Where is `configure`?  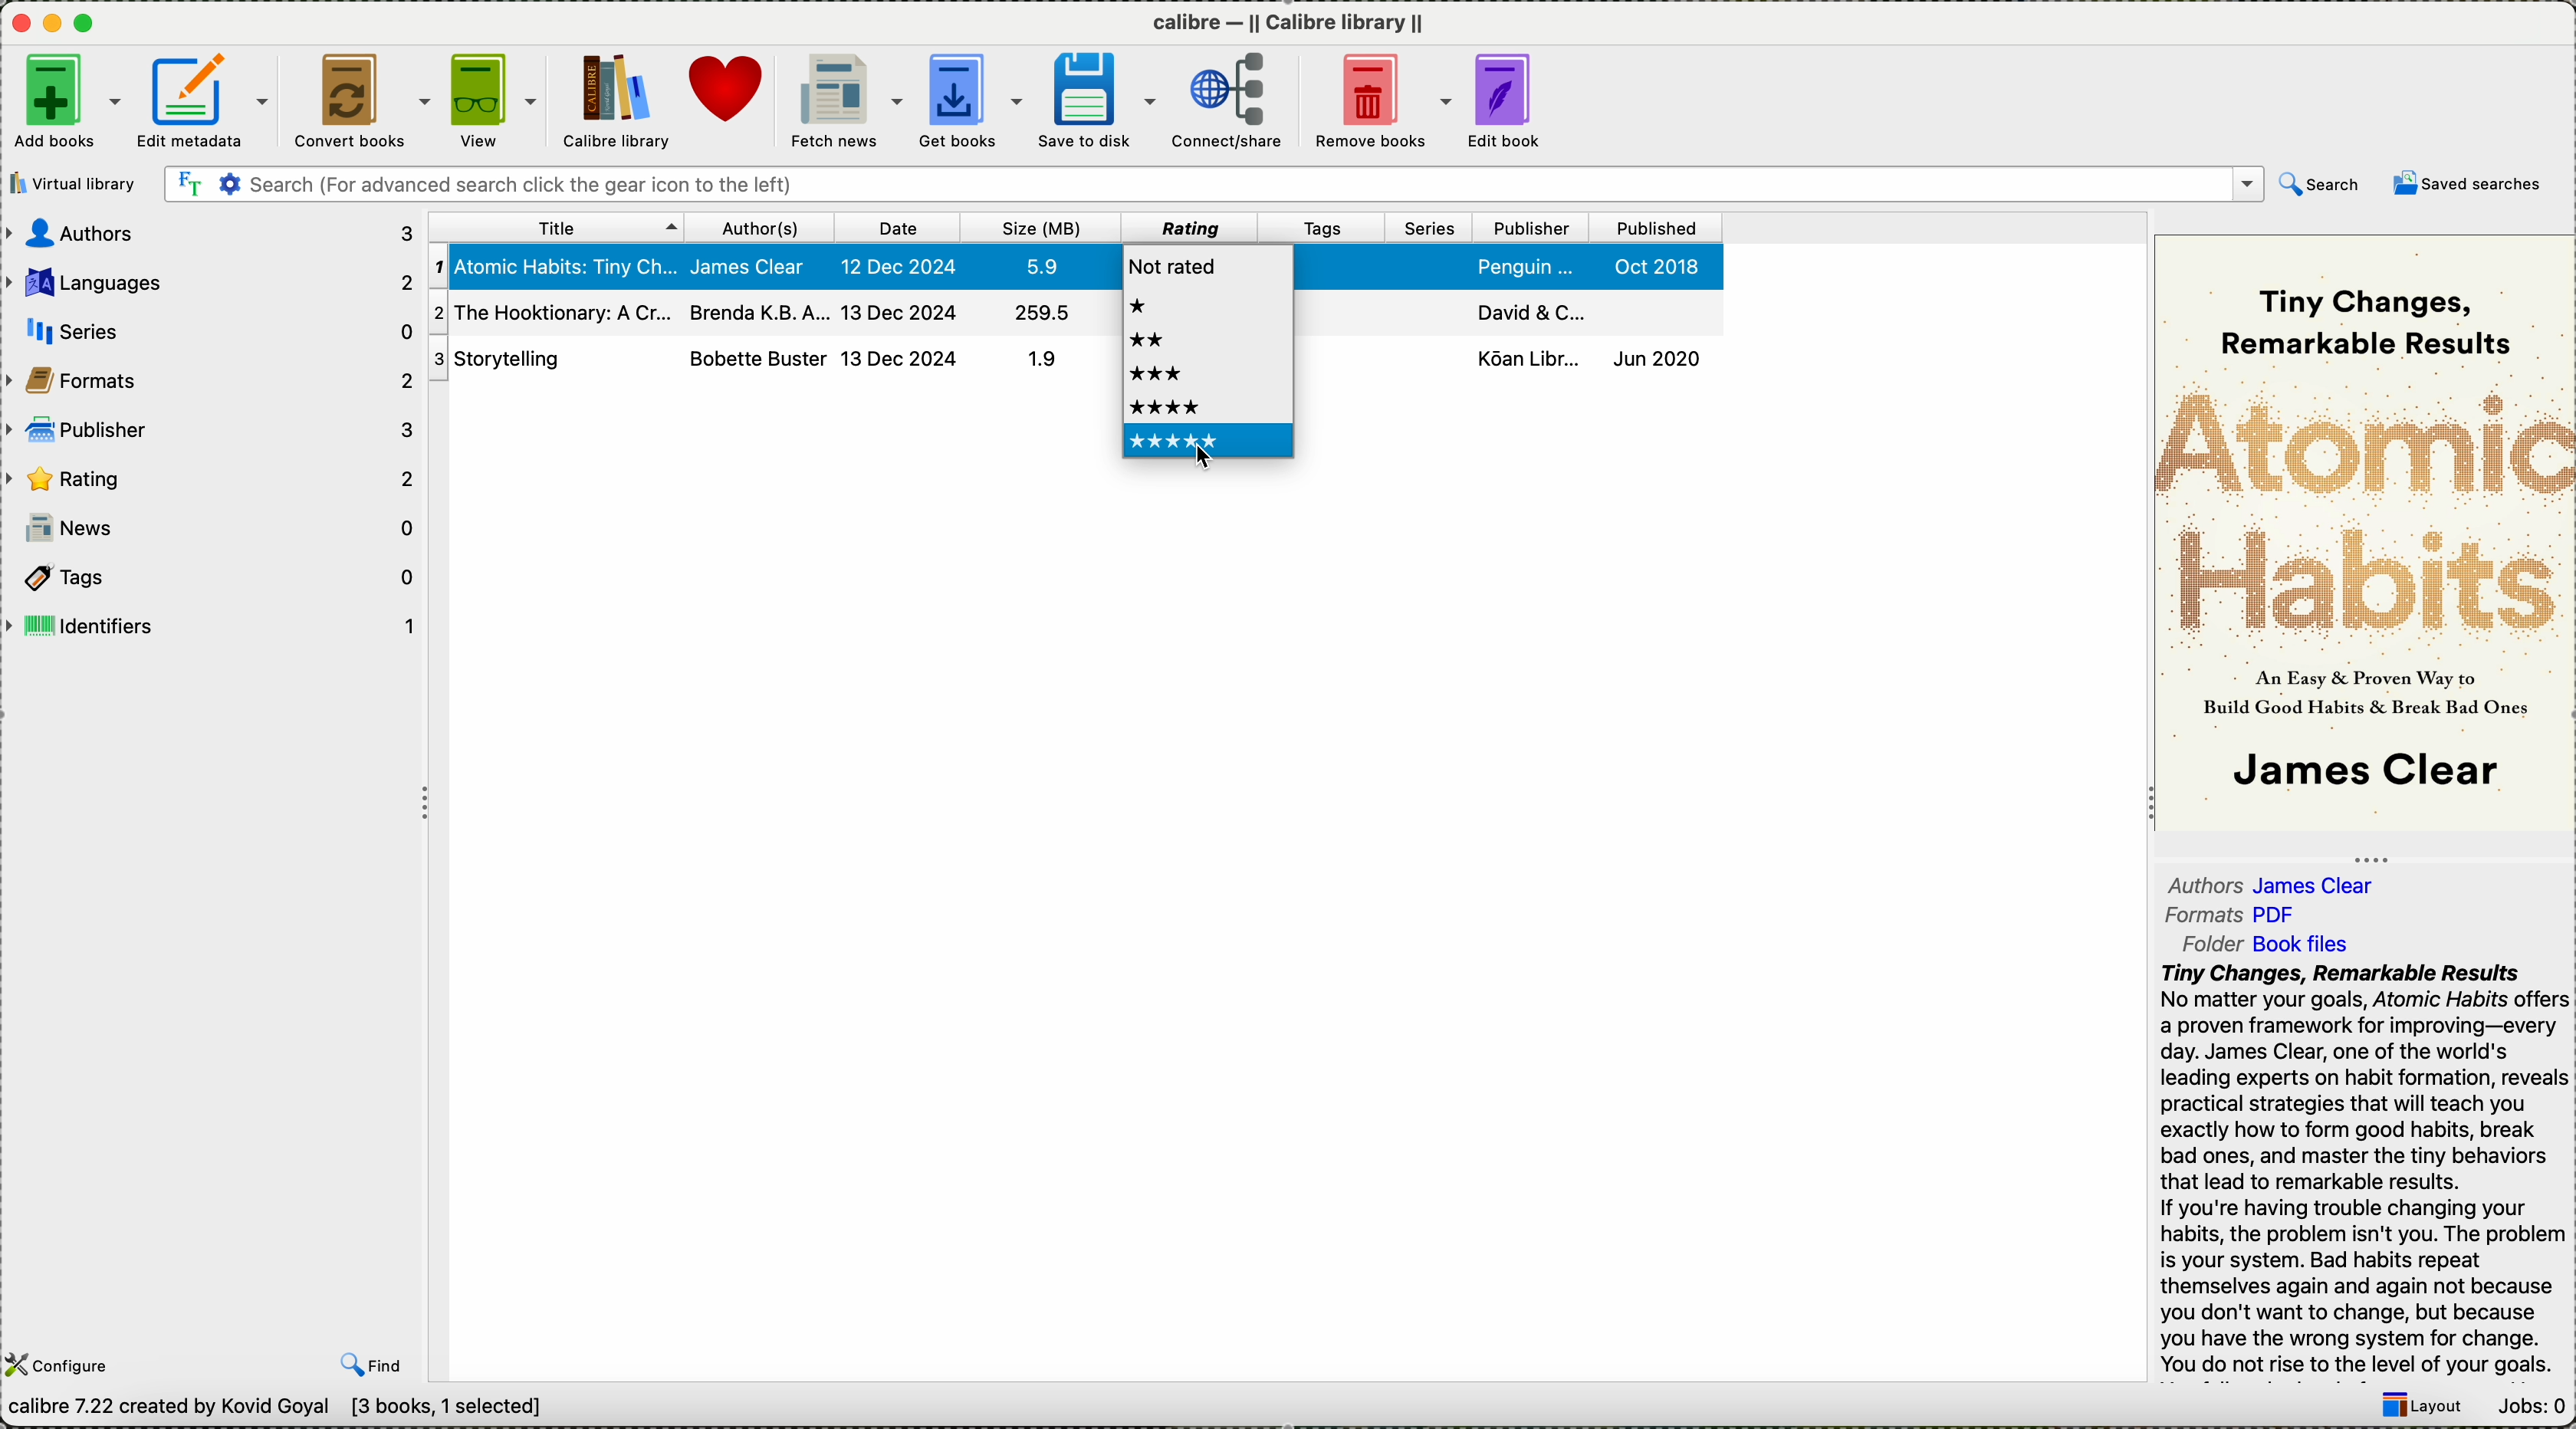 configure is located at coordinates (66, 1363).